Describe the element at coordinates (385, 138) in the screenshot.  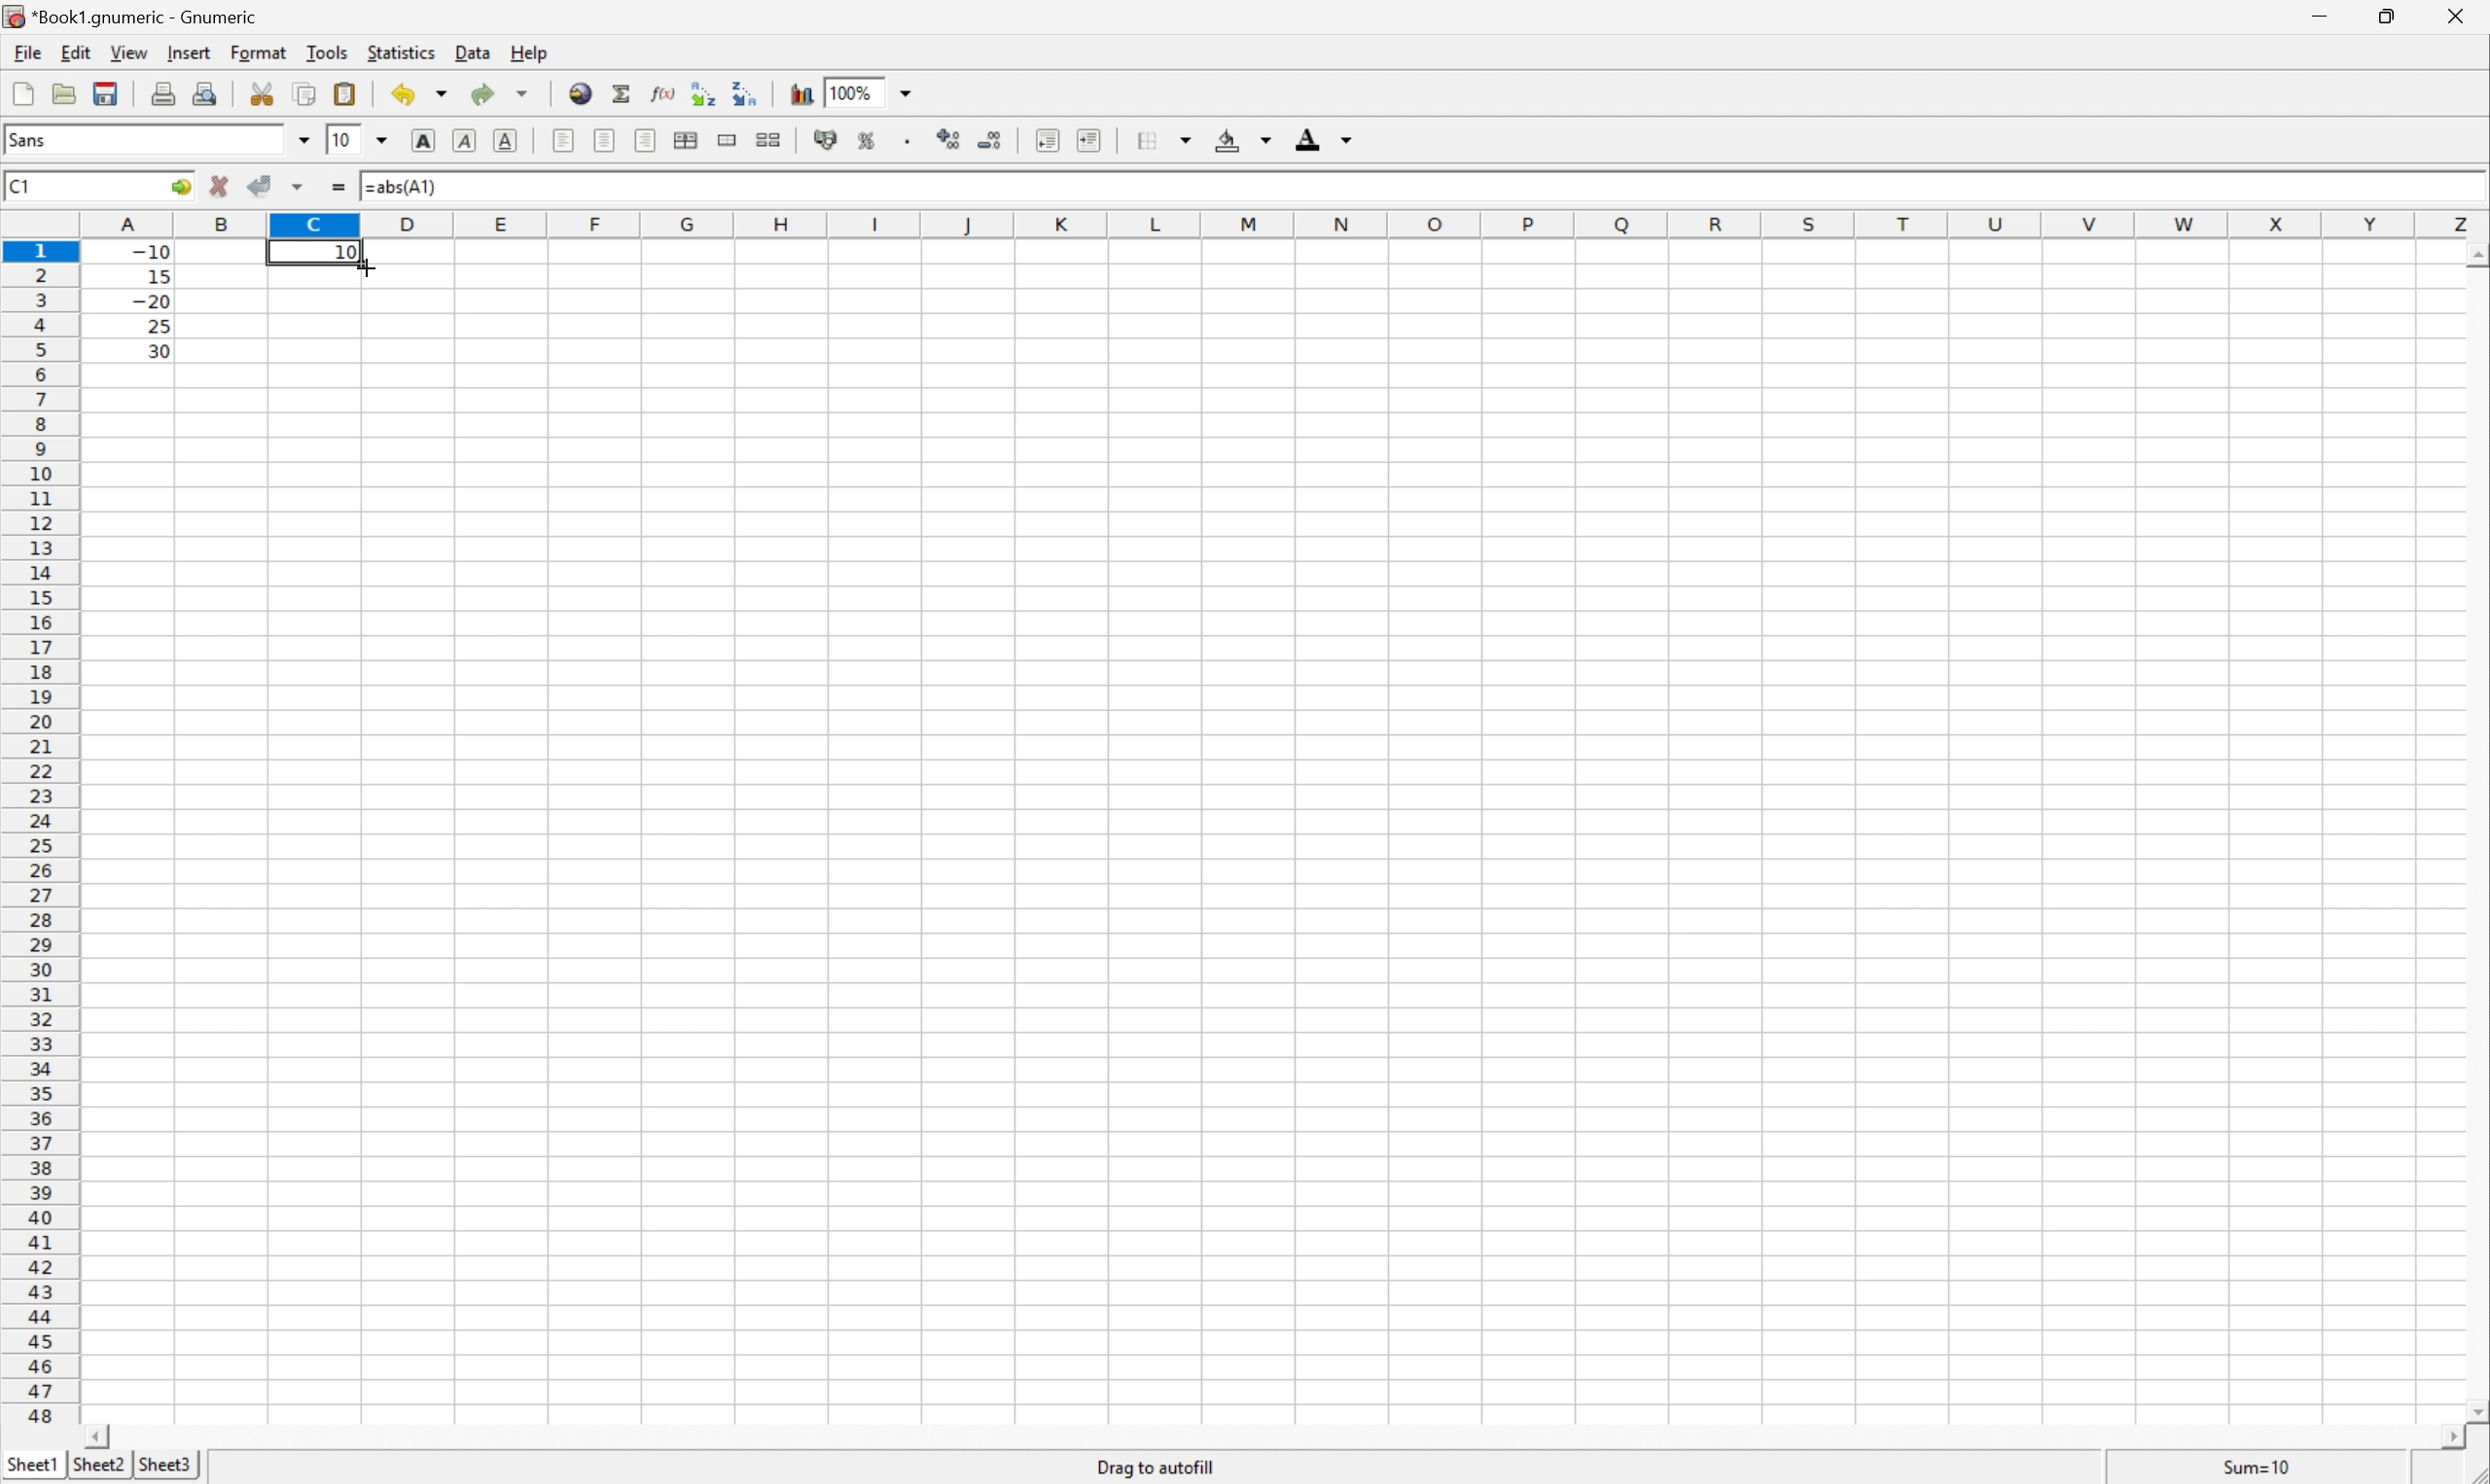
I see `Drop Down` at that location.